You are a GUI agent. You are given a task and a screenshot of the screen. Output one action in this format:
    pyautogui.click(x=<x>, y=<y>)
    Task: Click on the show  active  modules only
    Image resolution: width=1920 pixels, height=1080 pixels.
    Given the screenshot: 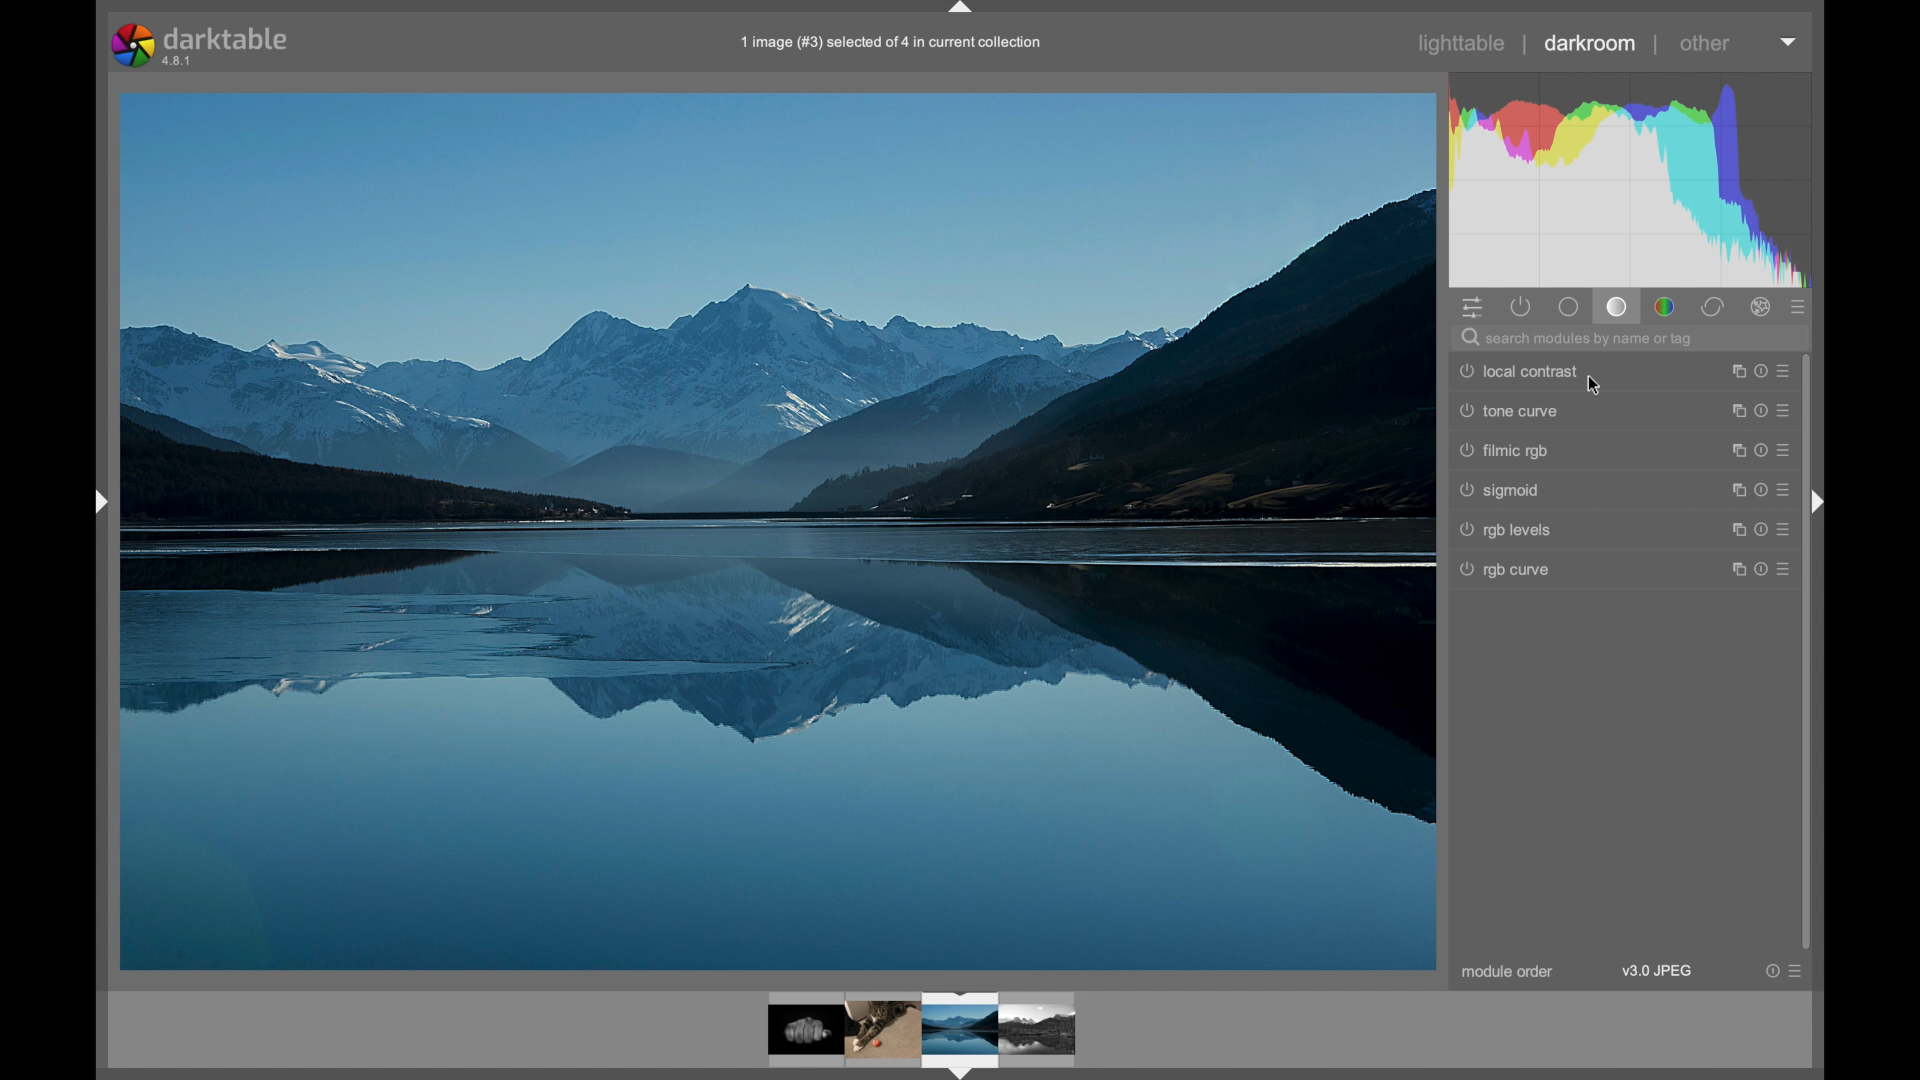 What is the action you would take?
    pyautogui.click(x=1522, y=307)
    